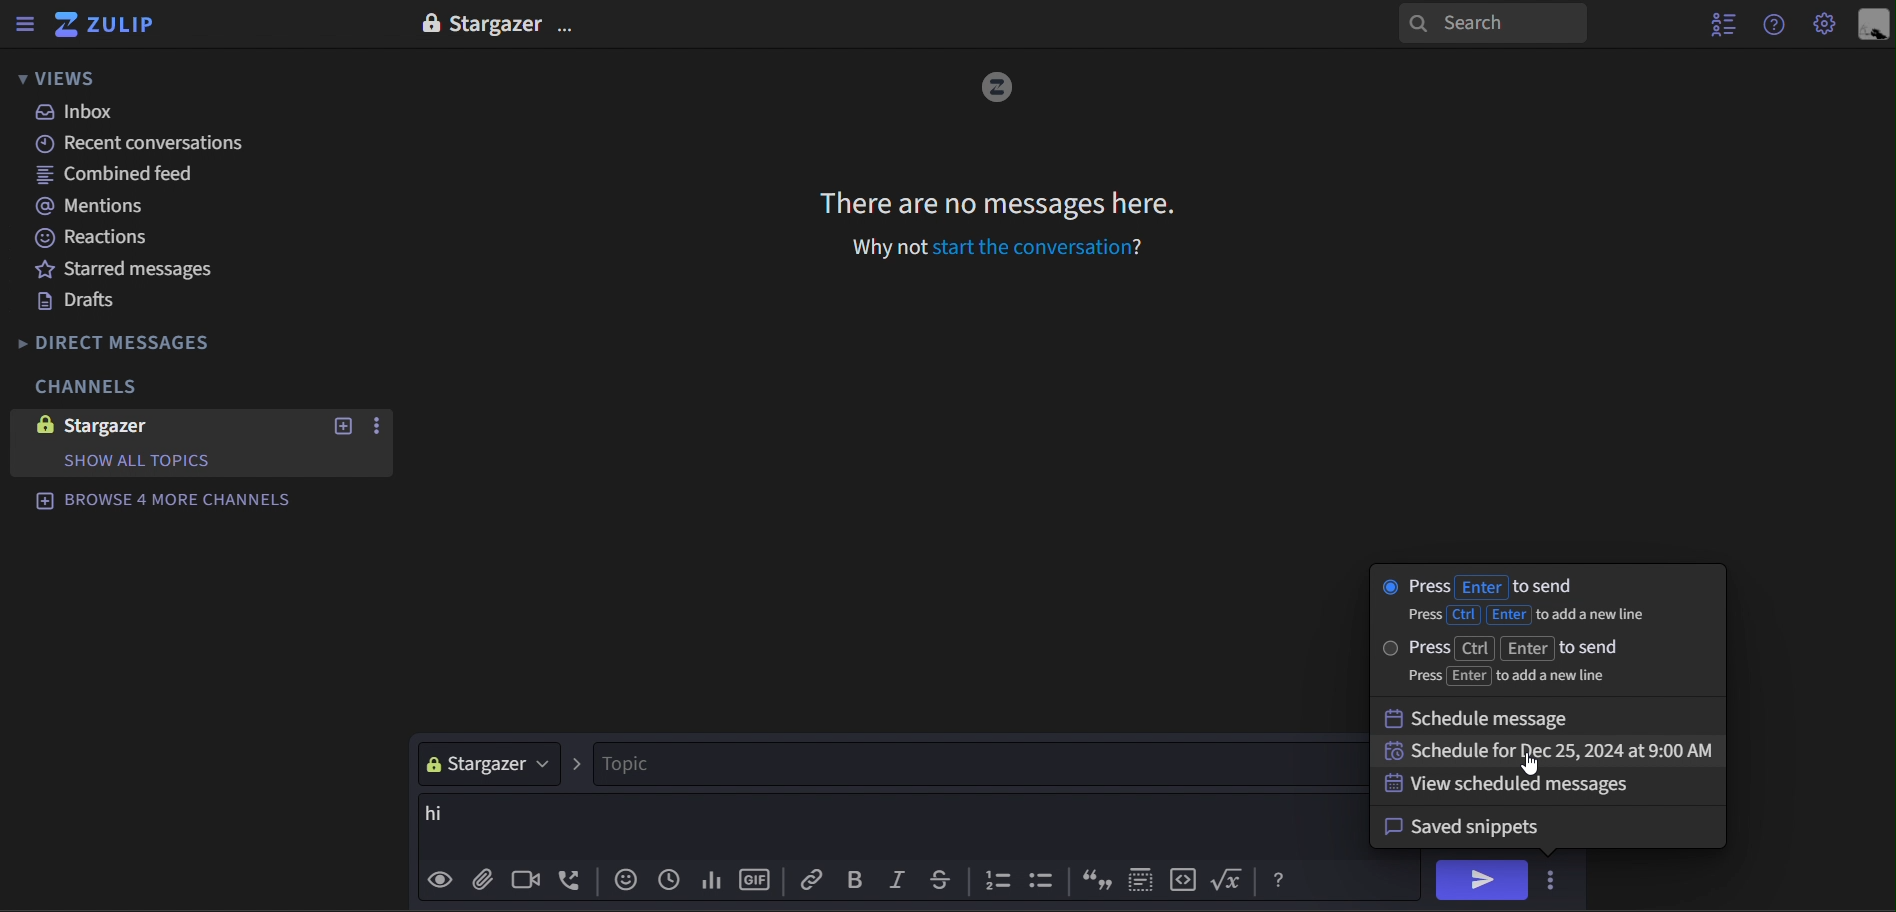 Image resolution: width=1896 pixels, height=912 pixels. I want to click on direct messages, so click(111, 341).